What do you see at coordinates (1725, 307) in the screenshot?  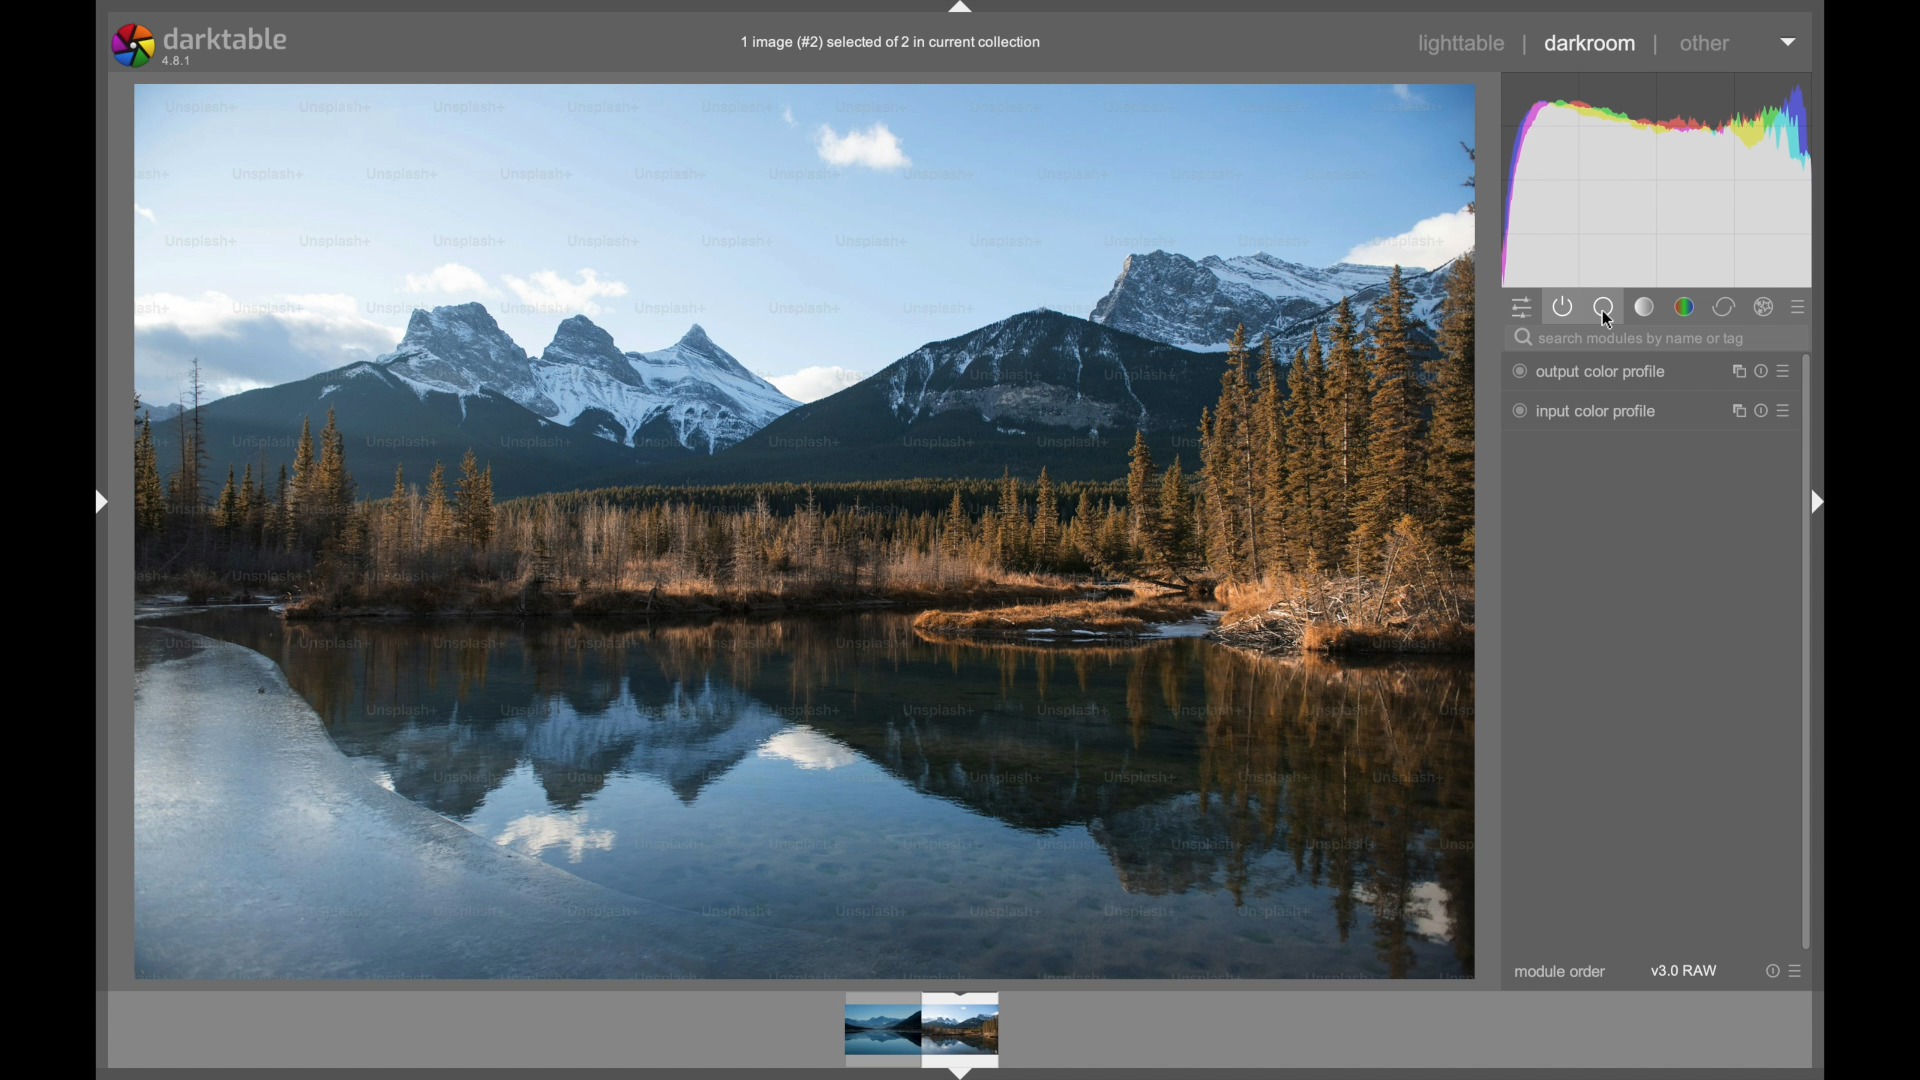 I see `correct` at bounding box center [1725, 307].